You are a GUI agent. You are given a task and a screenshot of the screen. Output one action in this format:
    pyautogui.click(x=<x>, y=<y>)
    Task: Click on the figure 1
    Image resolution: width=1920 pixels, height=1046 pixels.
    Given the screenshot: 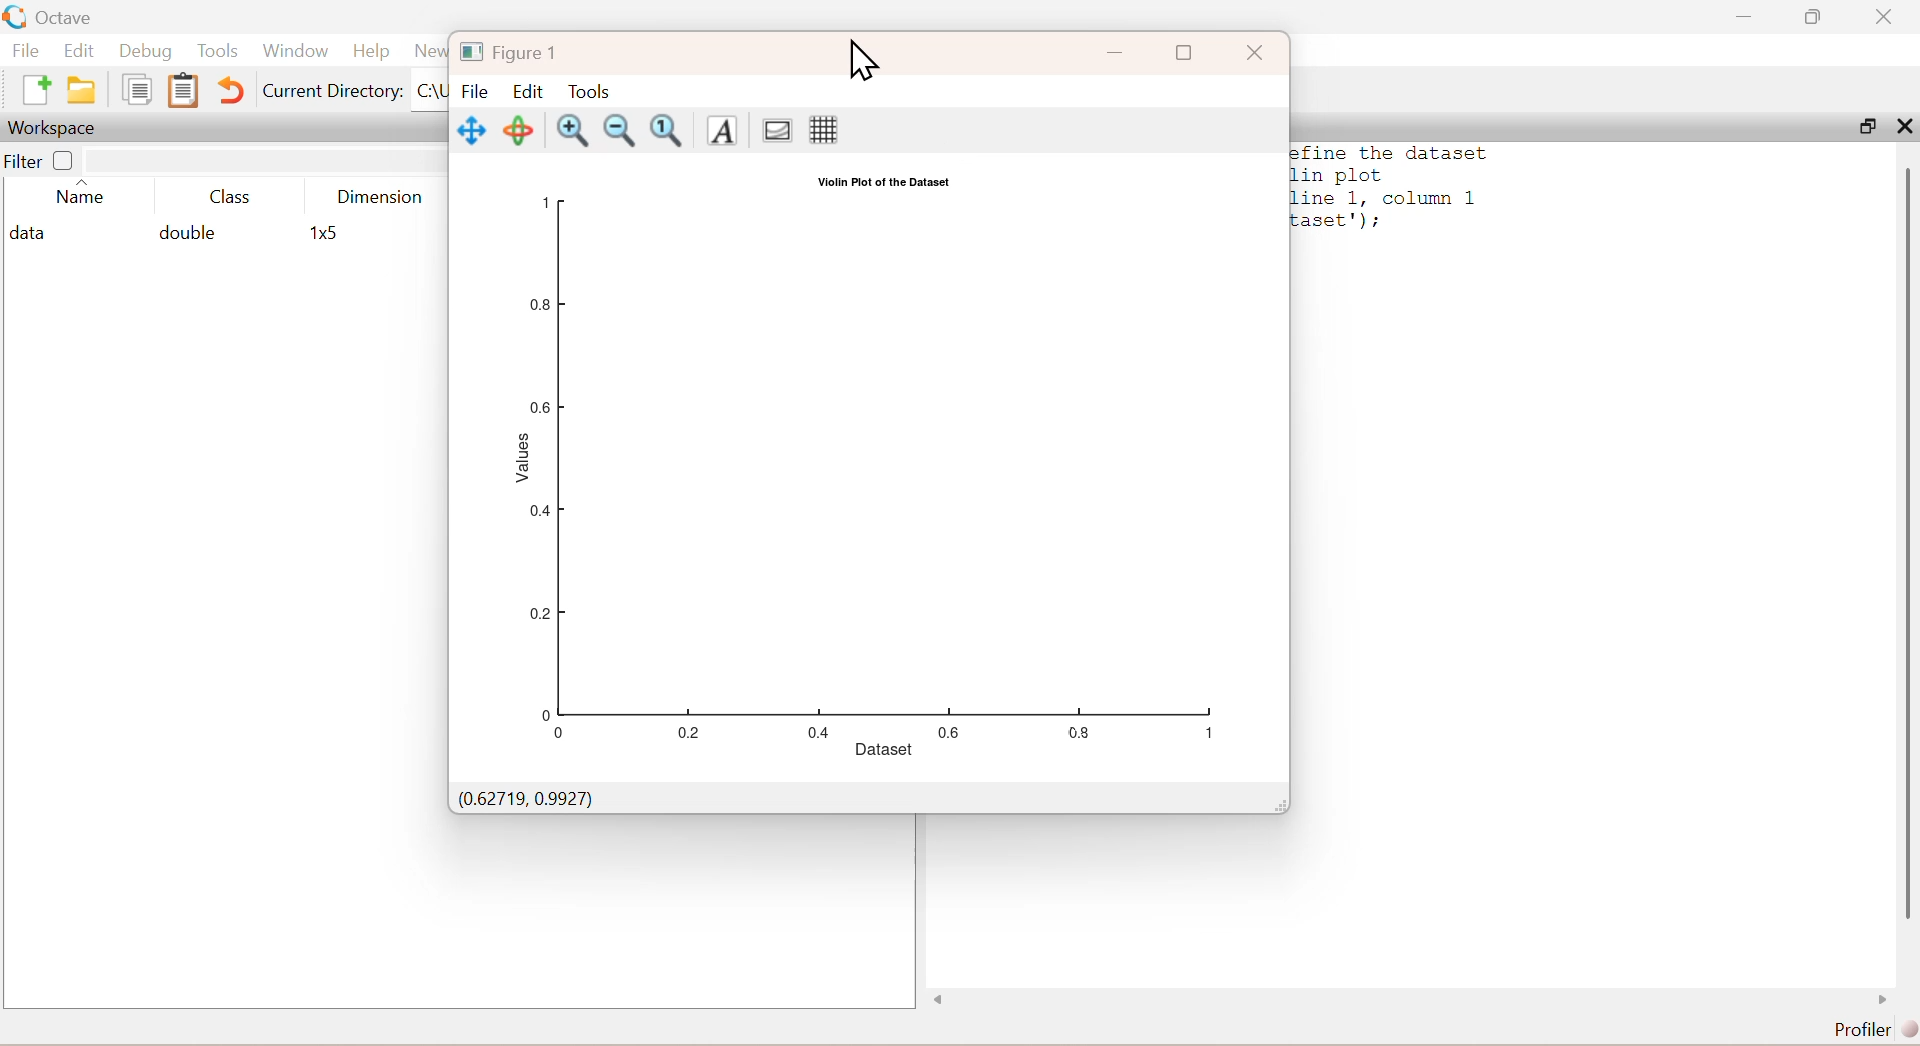 What is the action you would take?
    pyautogui.click(x=510, y=55)
    